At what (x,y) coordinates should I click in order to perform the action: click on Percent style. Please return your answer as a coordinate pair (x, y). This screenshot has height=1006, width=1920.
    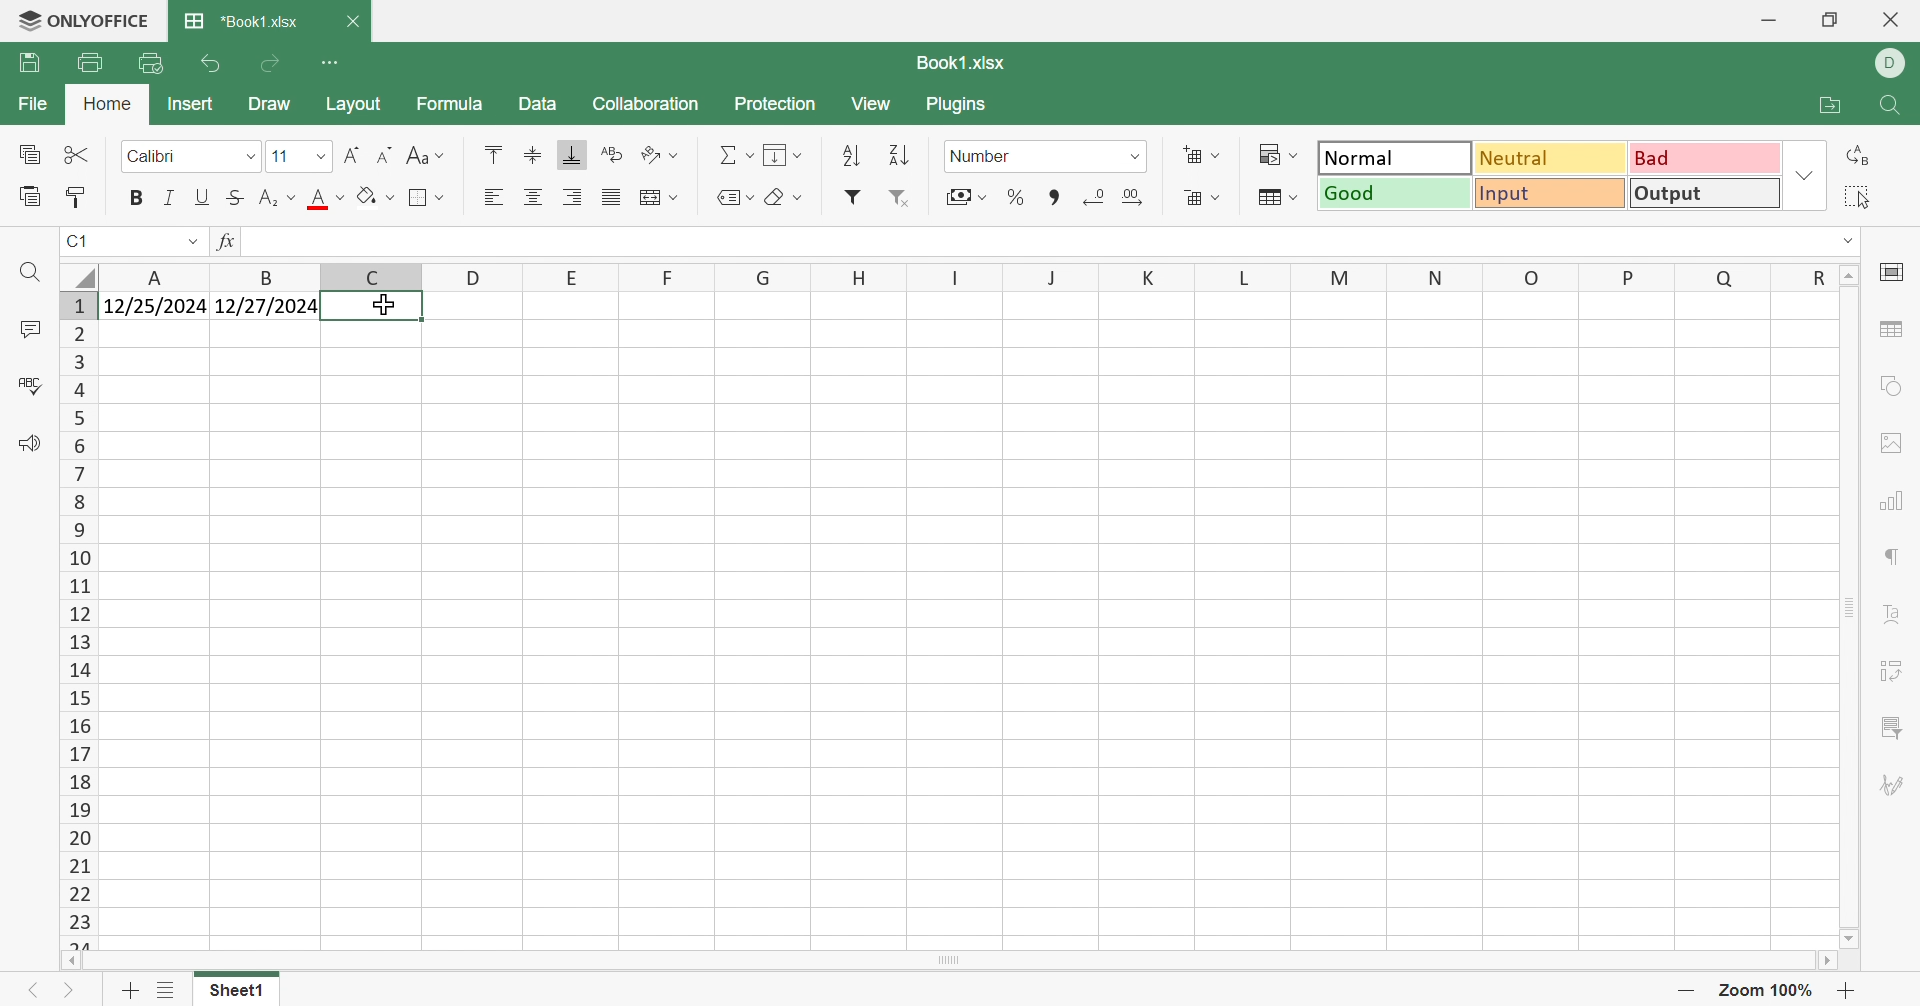
    Looking at the image, I should click on (1019, 197).